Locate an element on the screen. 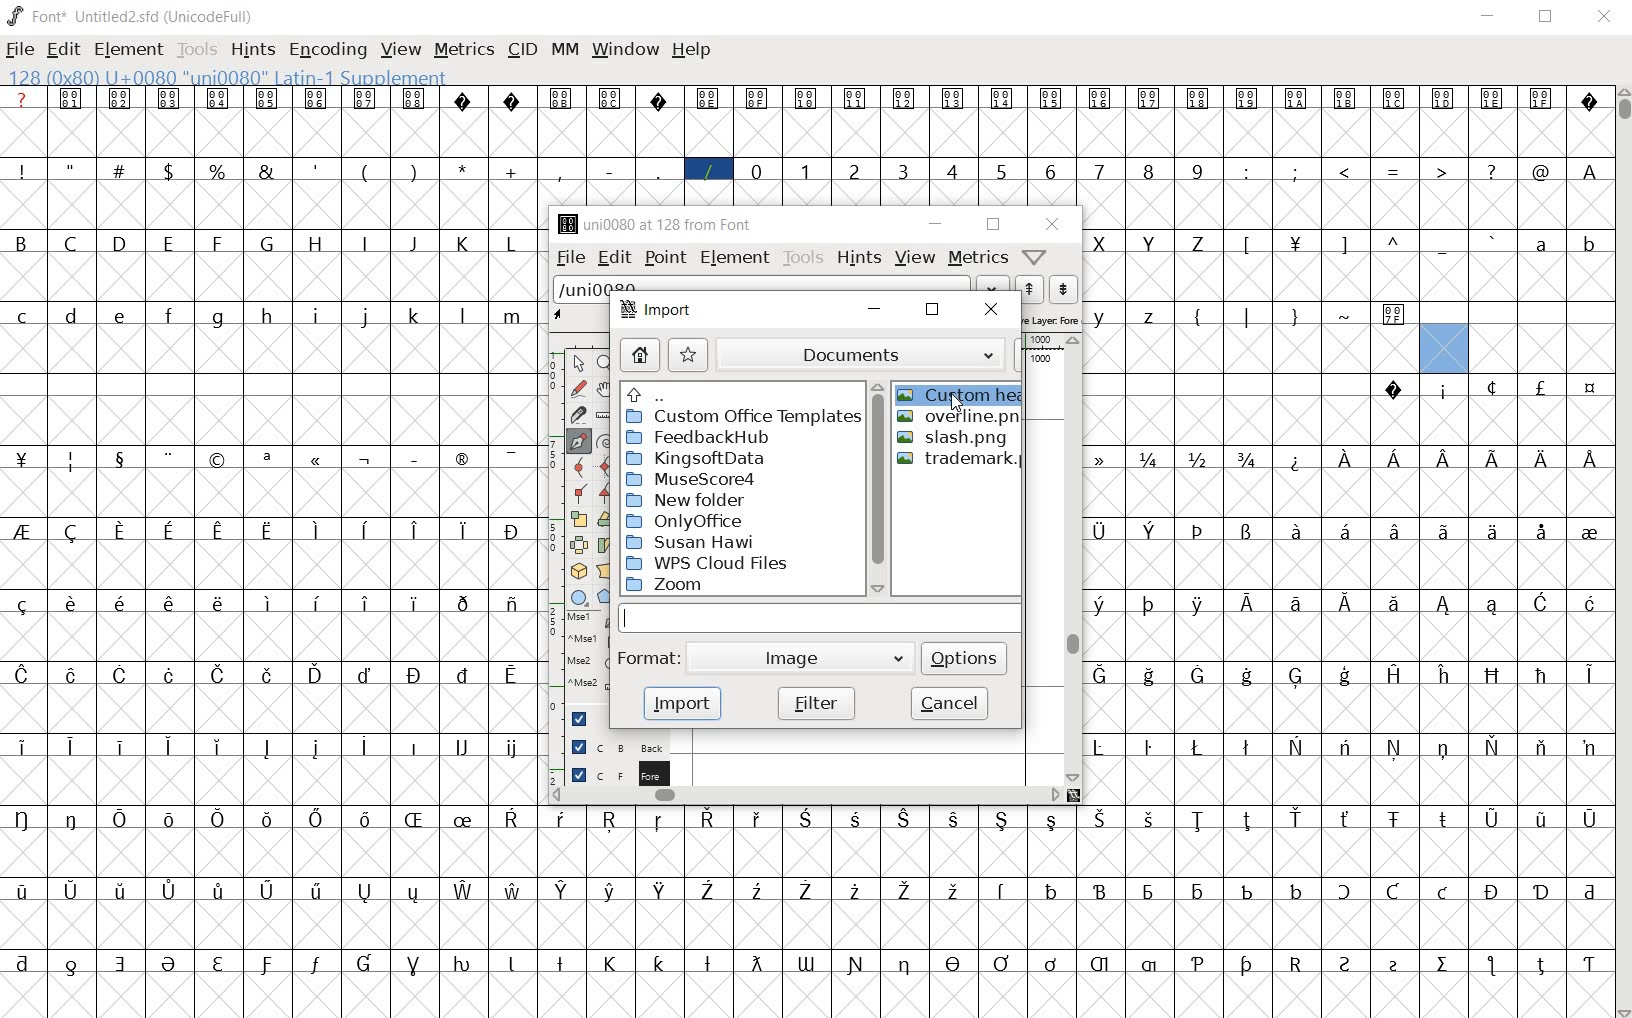 This screenshot has width=1632, height=1018. glyph is located at coordinates (956, 820).